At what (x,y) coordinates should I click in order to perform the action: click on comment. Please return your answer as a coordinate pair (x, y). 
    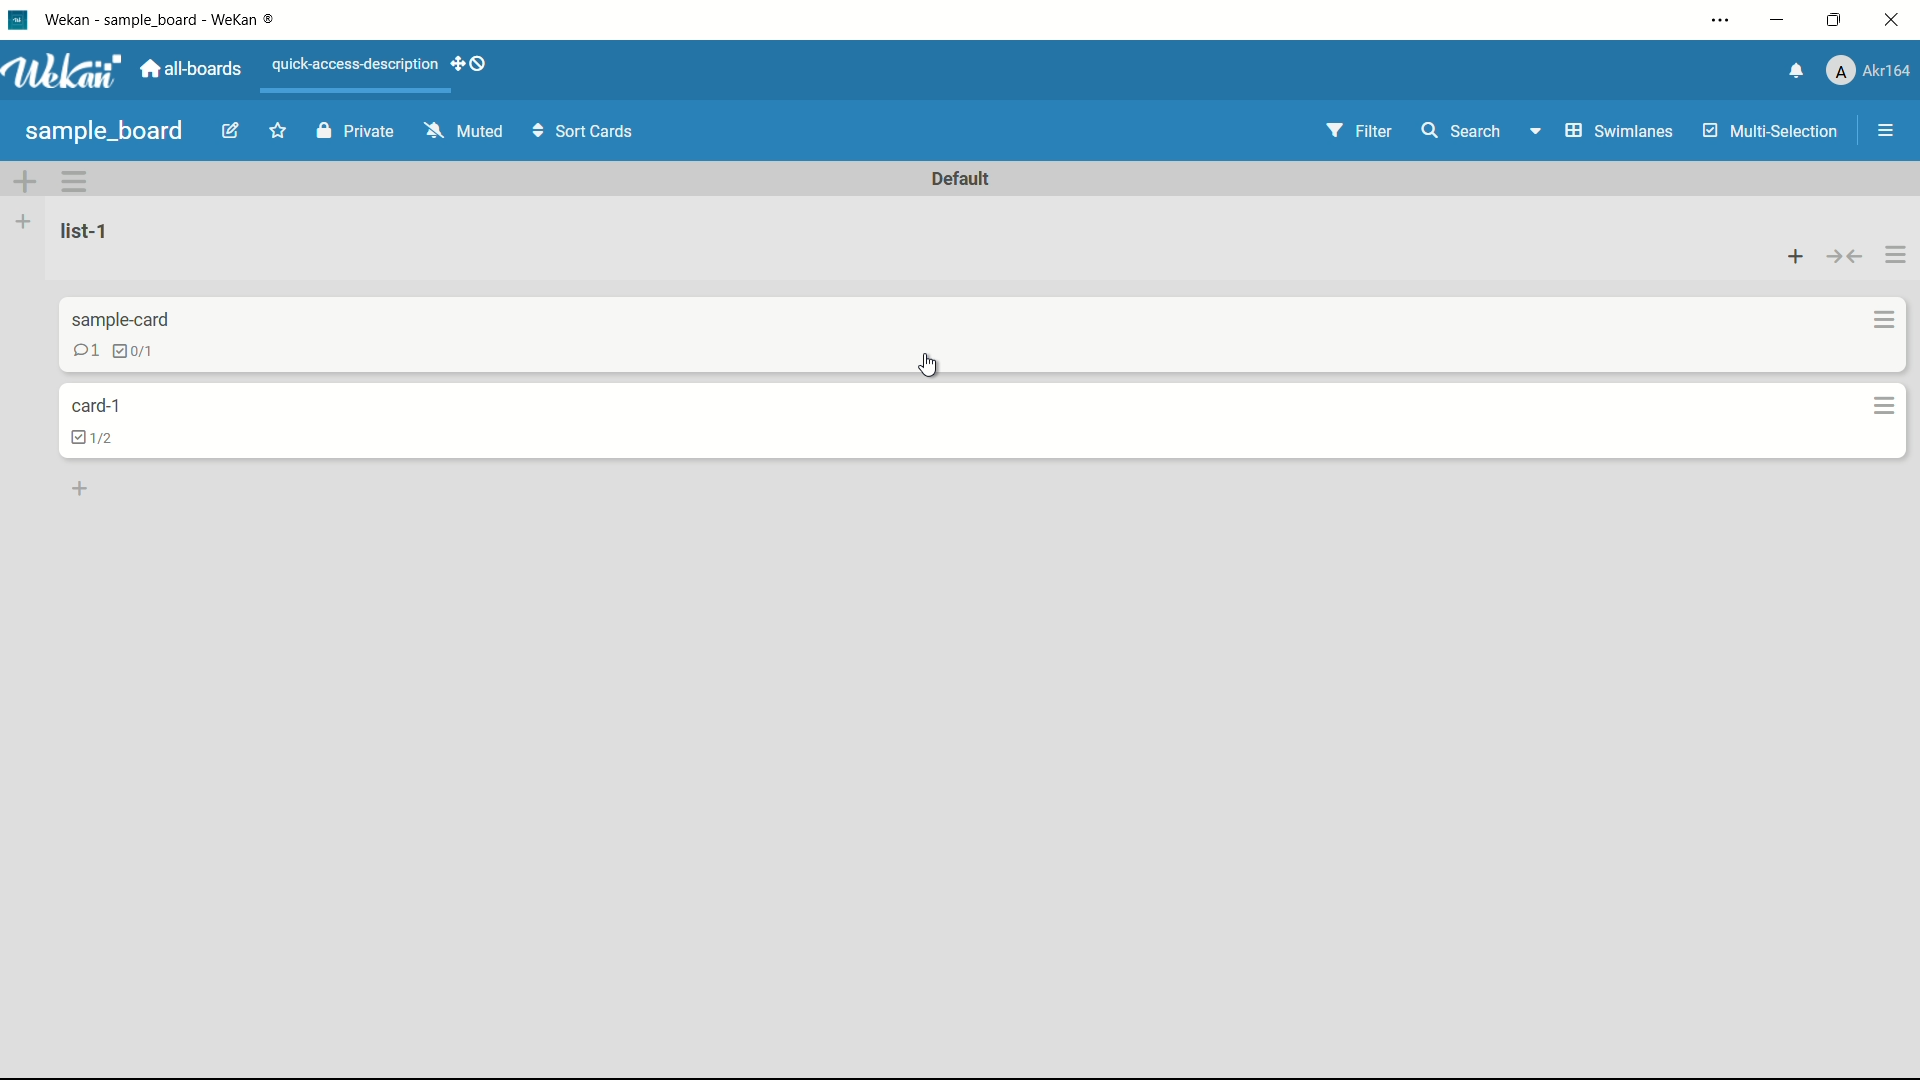
    Looking at the image, I should click on (86, 353).